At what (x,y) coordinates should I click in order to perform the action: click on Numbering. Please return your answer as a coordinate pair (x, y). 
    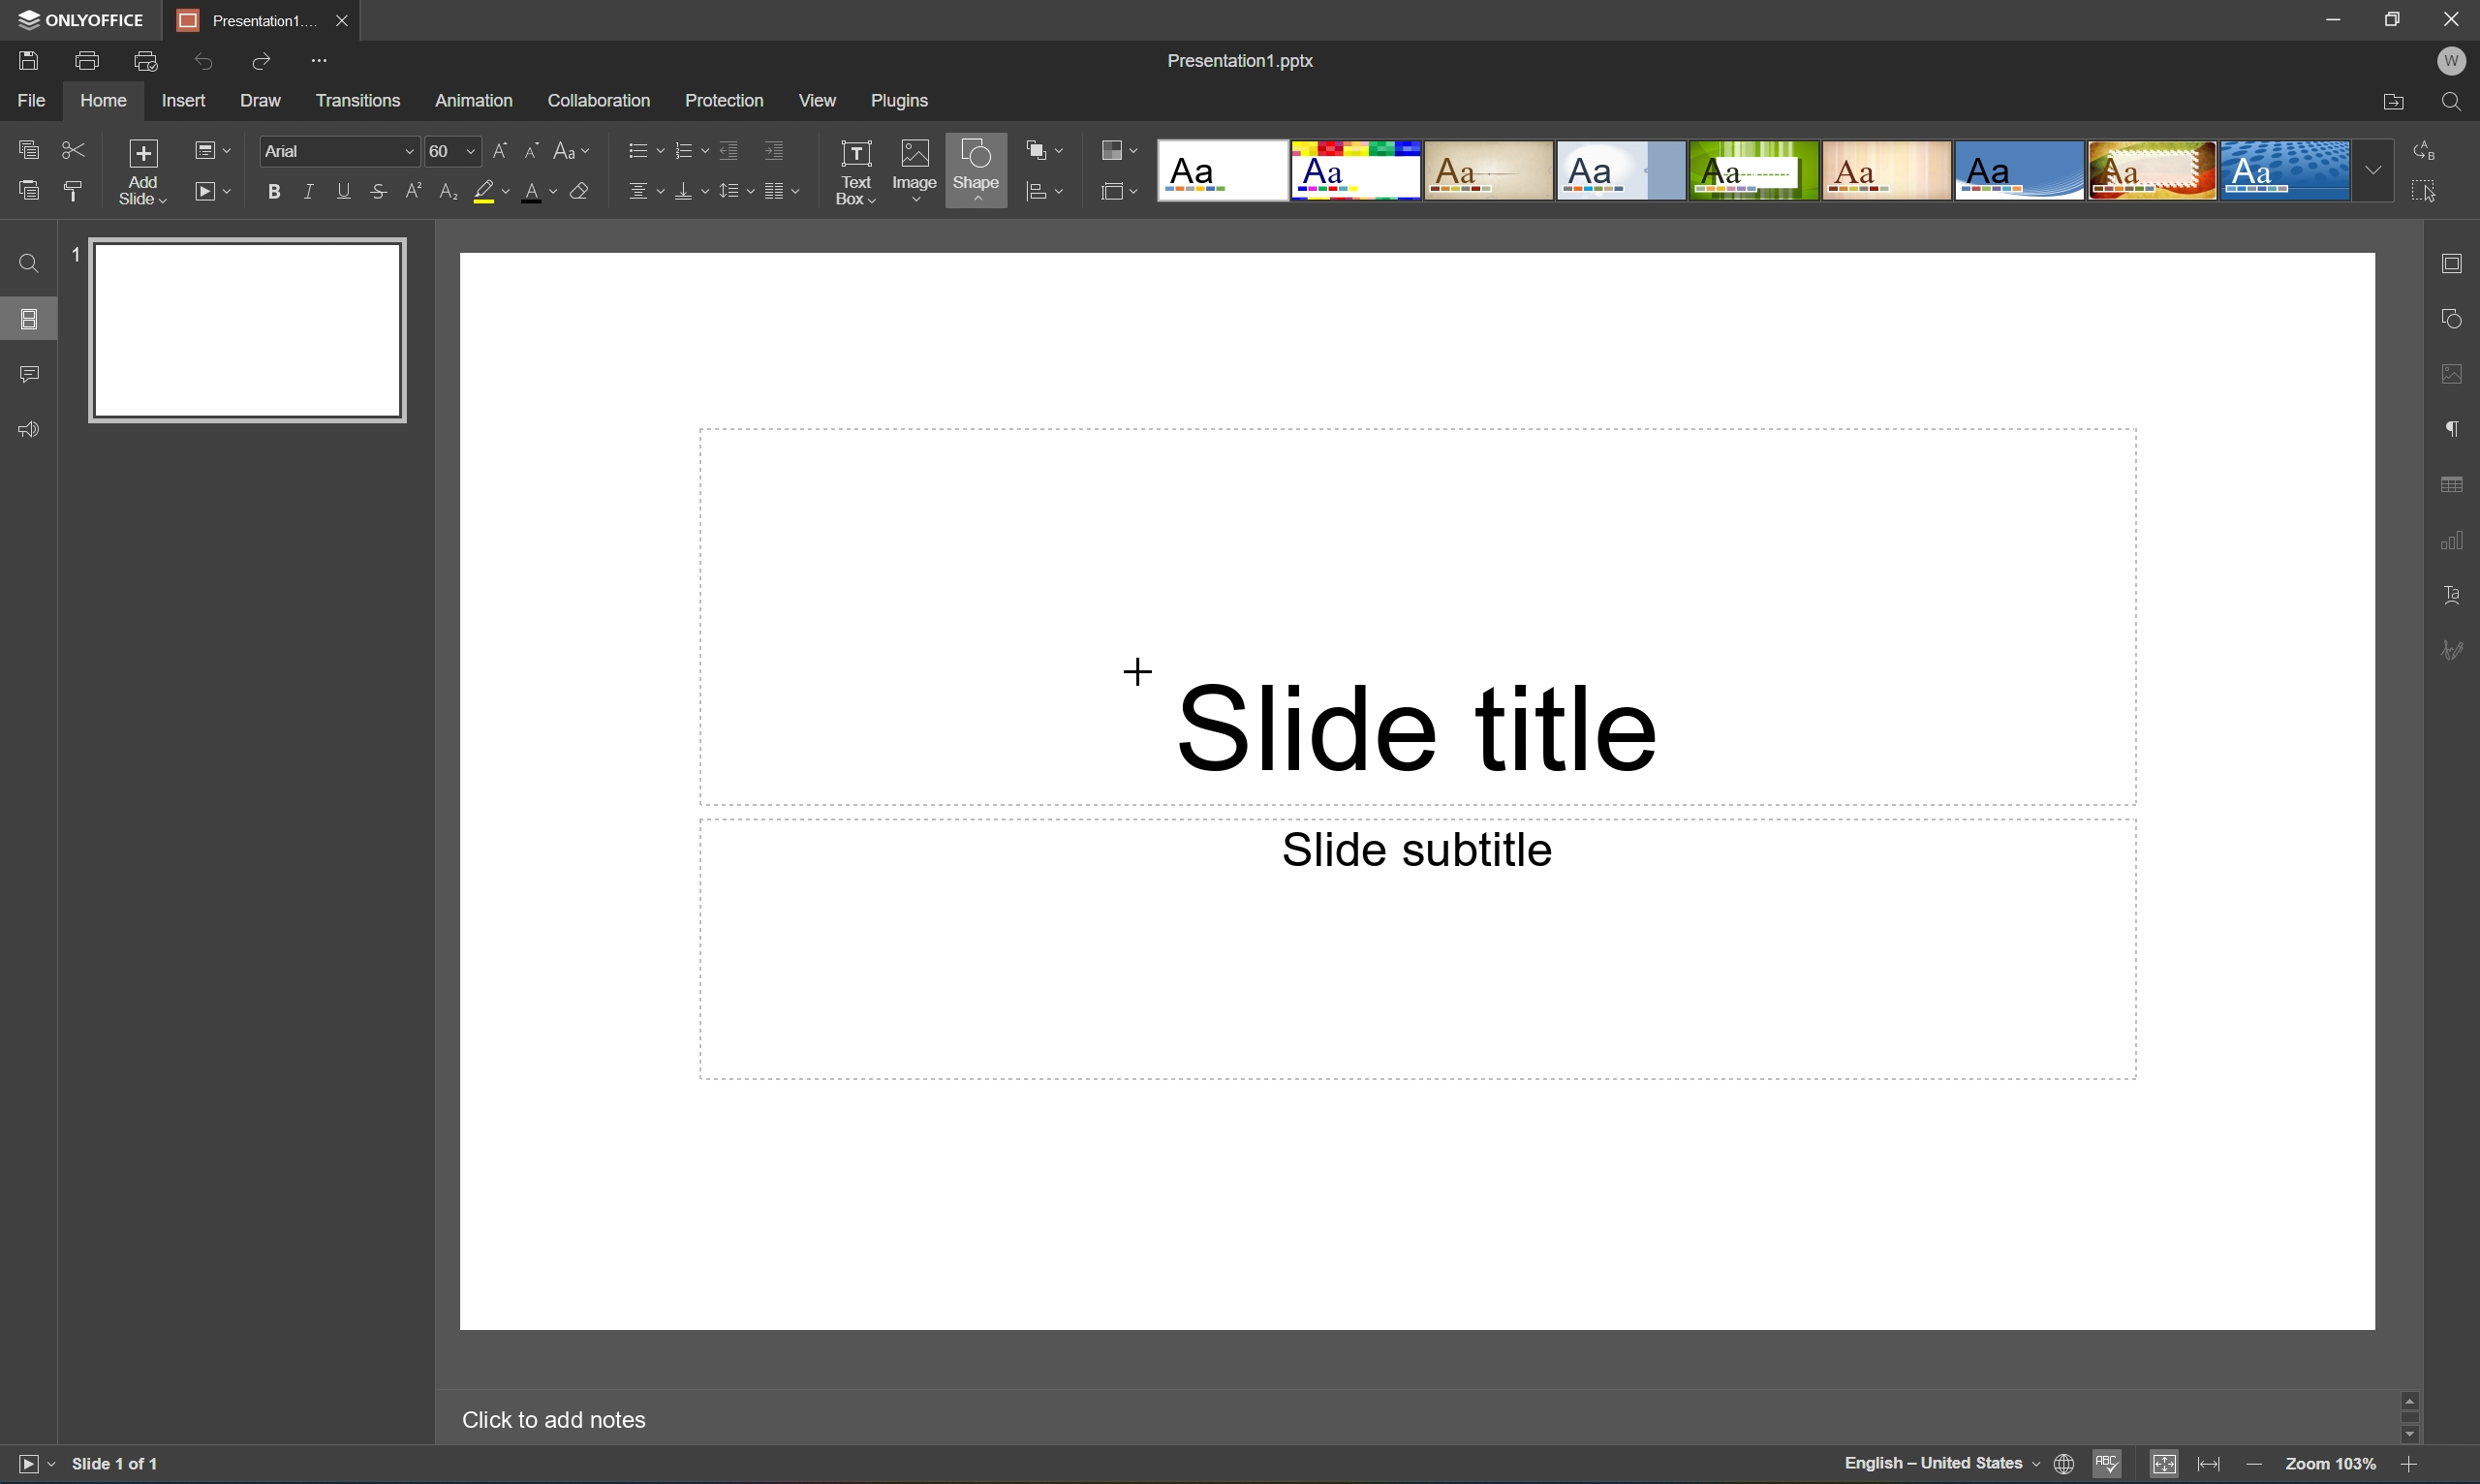
    Looking at the image, I should click on (684, 148).